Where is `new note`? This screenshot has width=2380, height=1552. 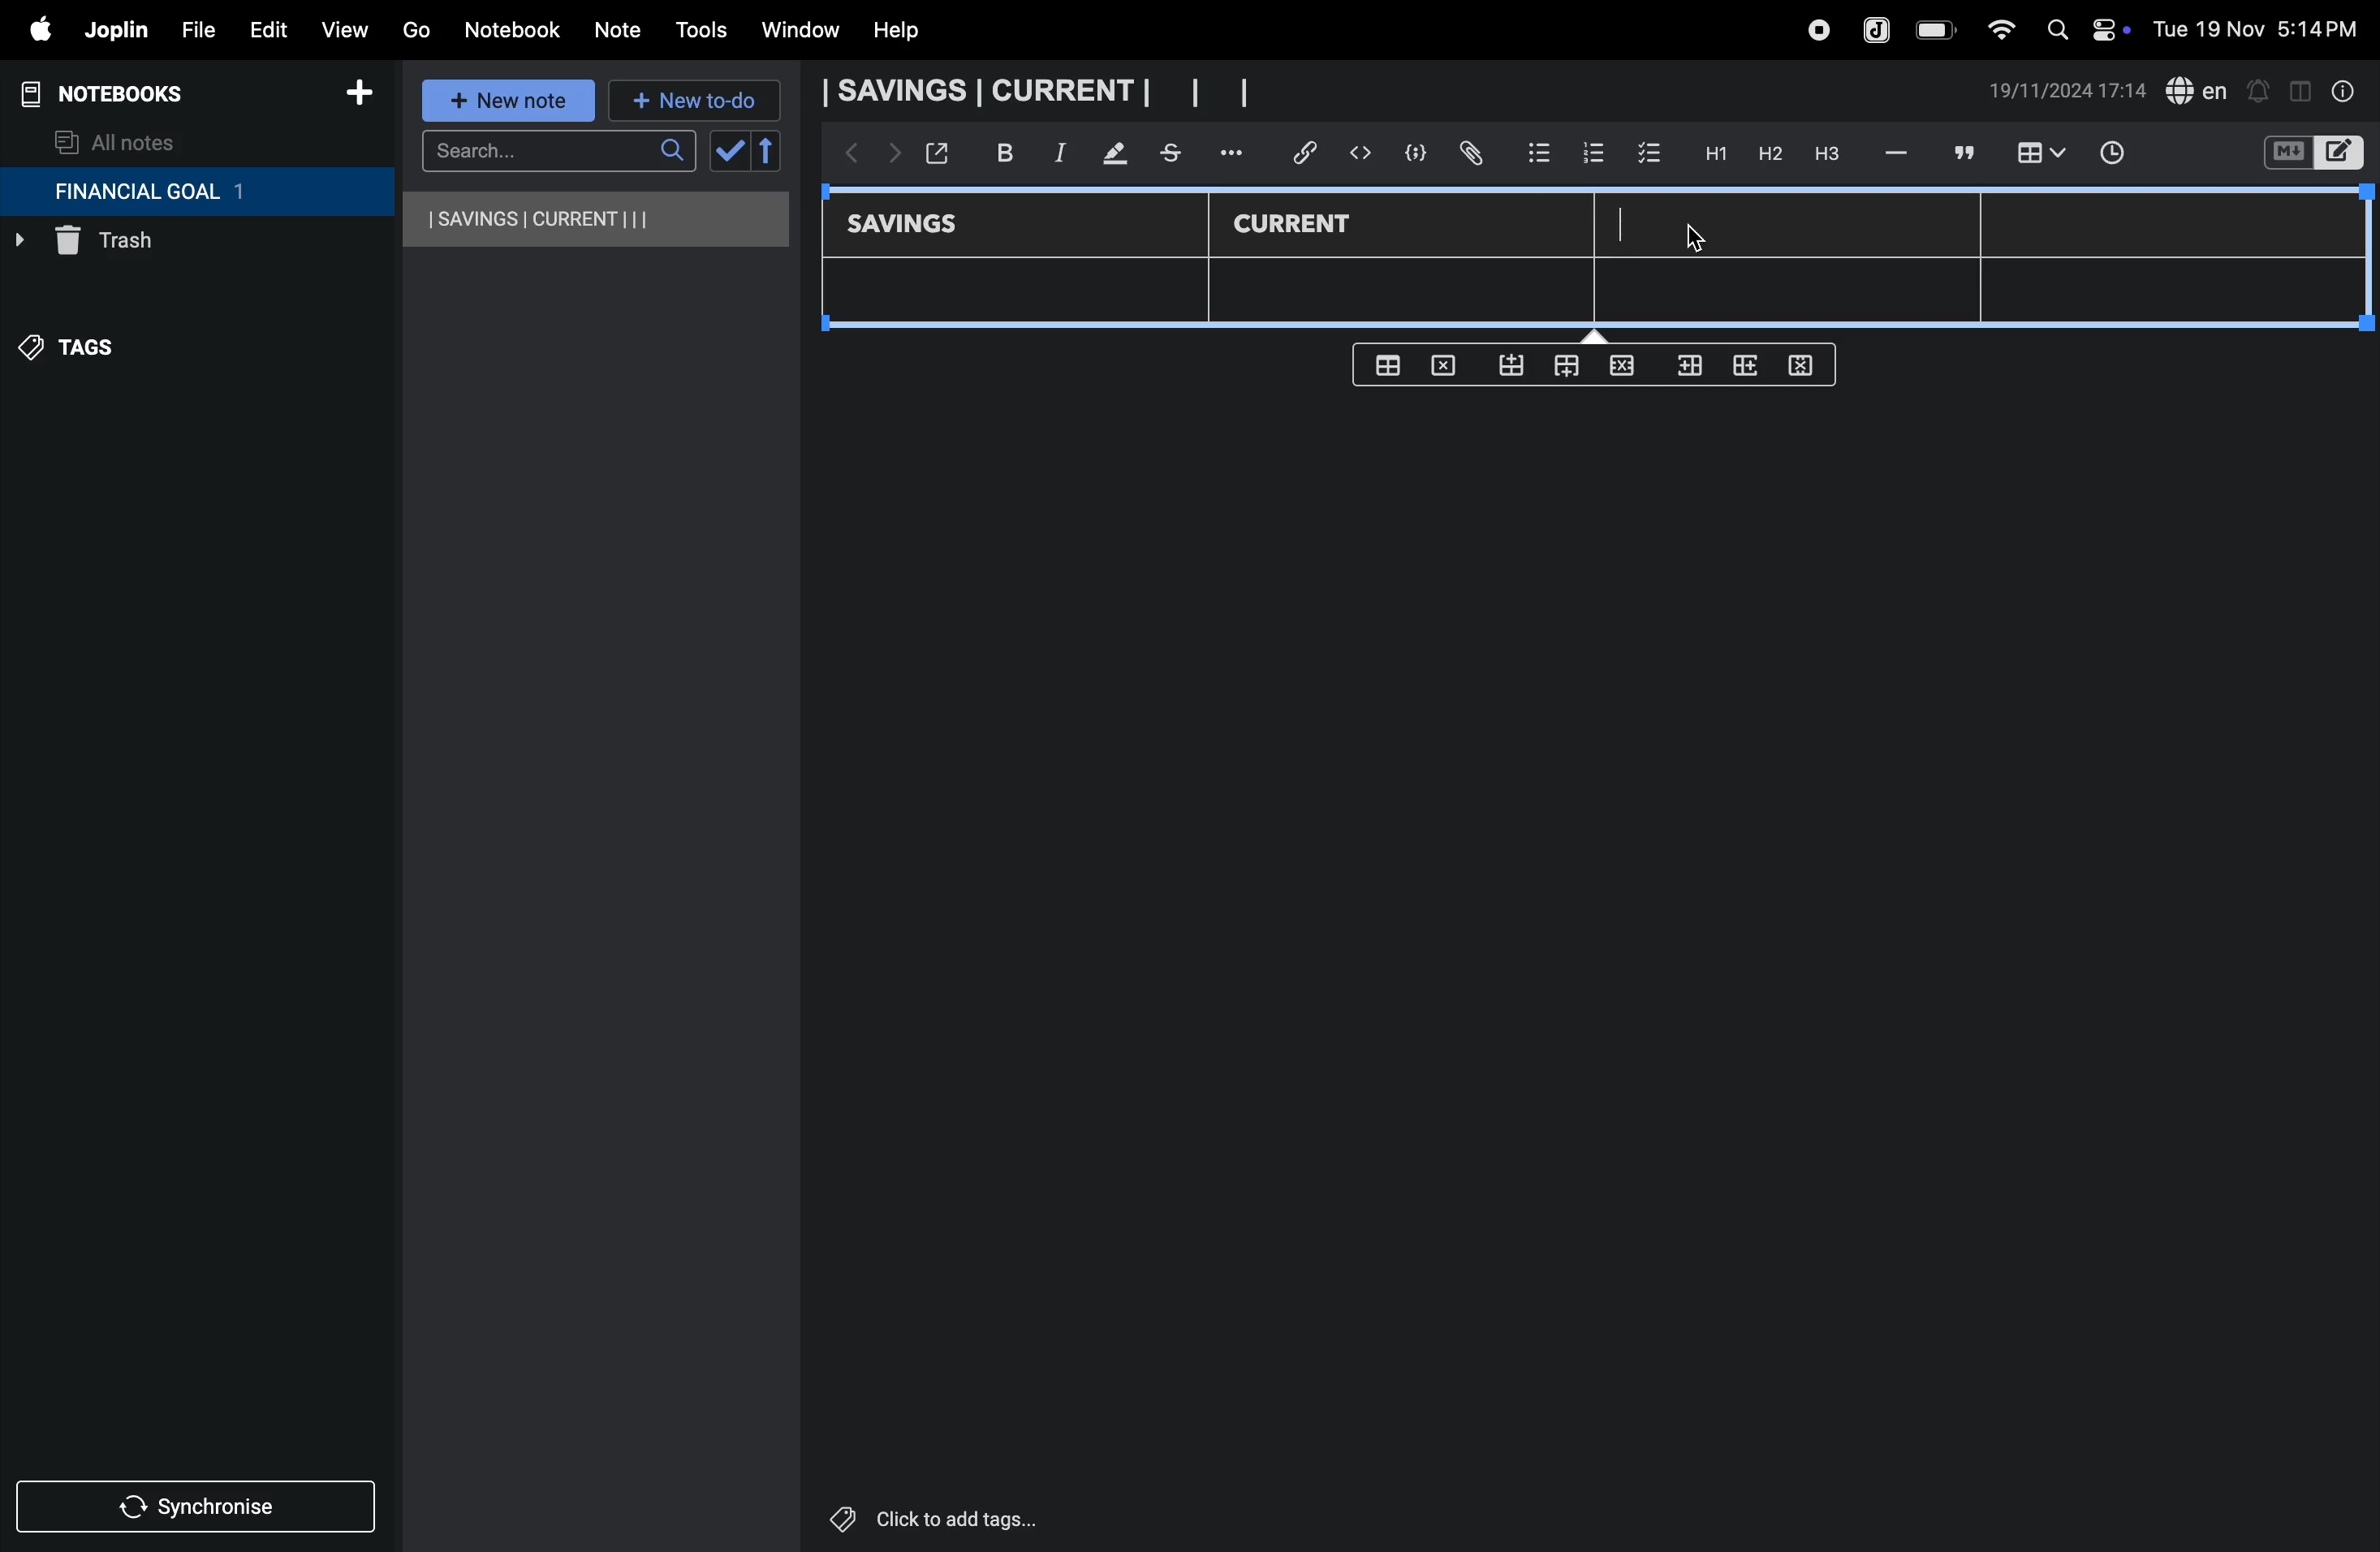 new note is located at coordinates (511, 102).